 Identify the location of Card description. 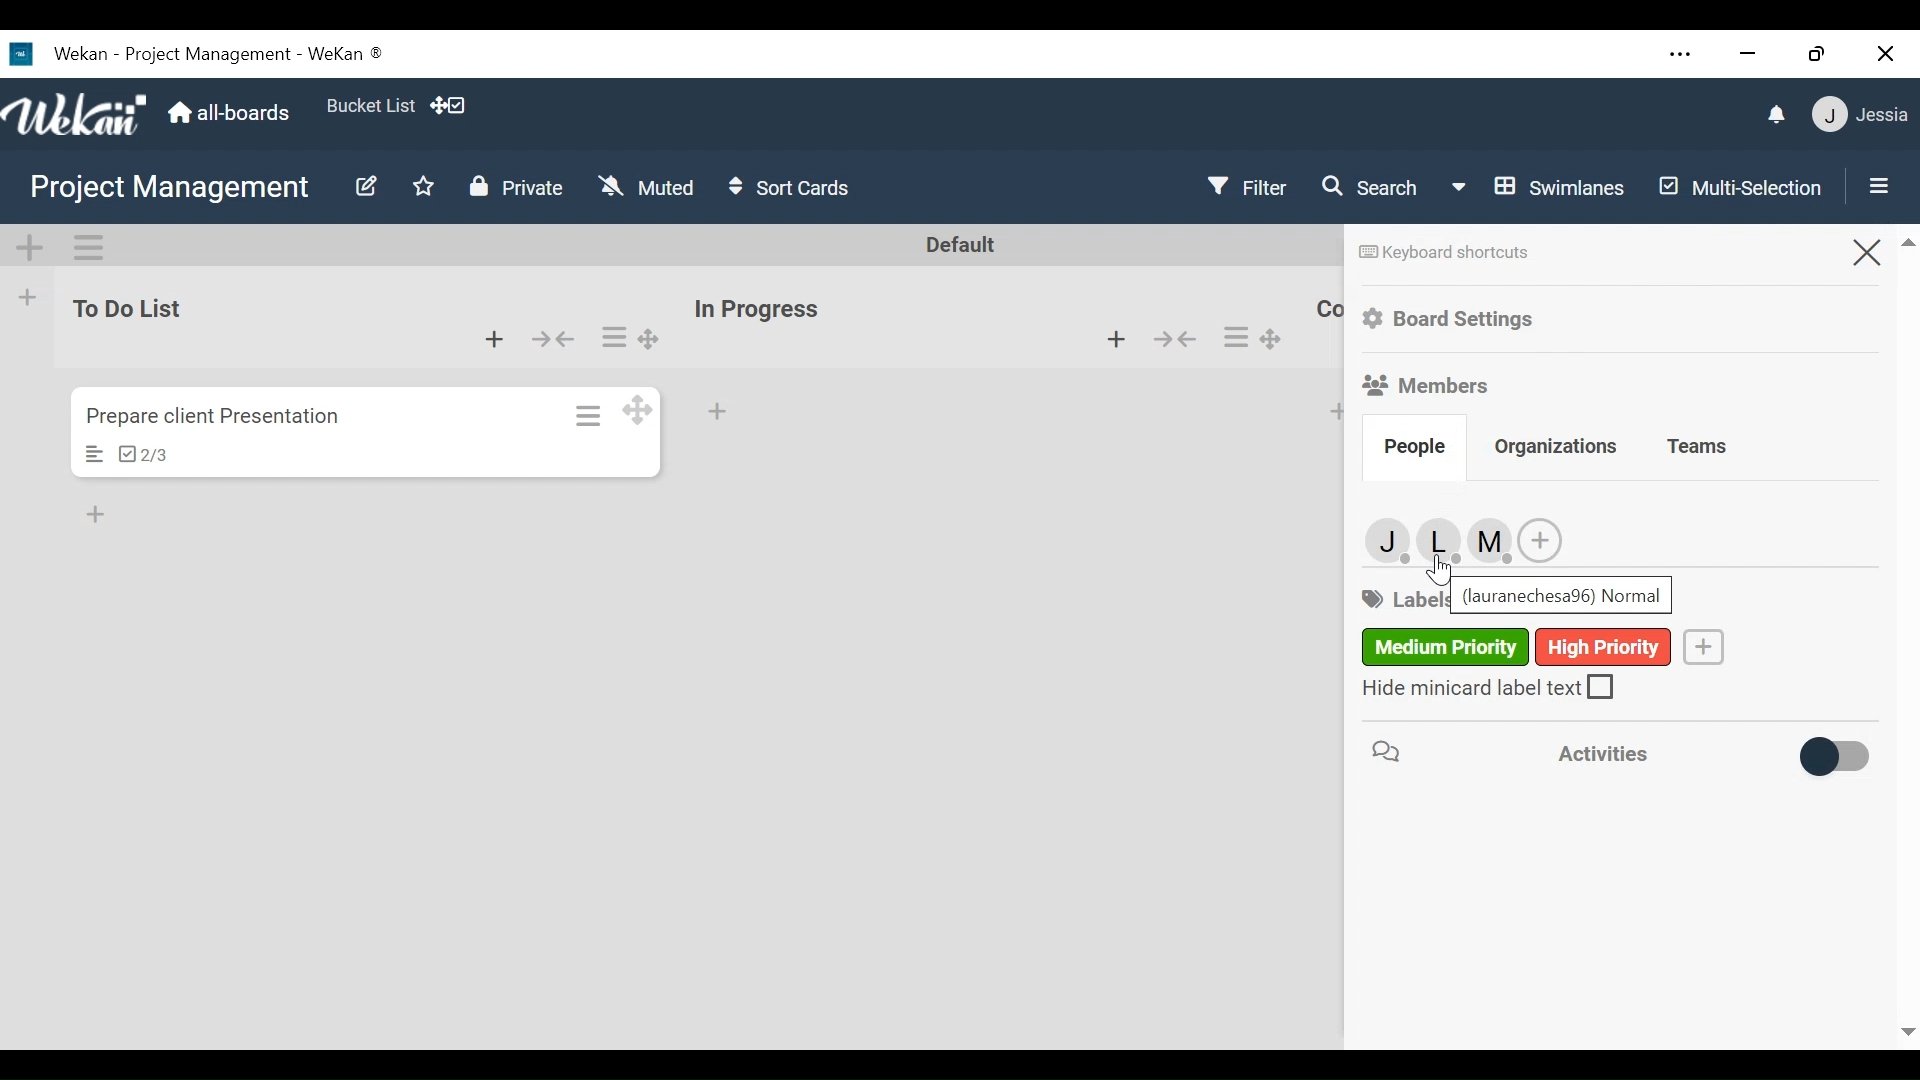
(95, 454).